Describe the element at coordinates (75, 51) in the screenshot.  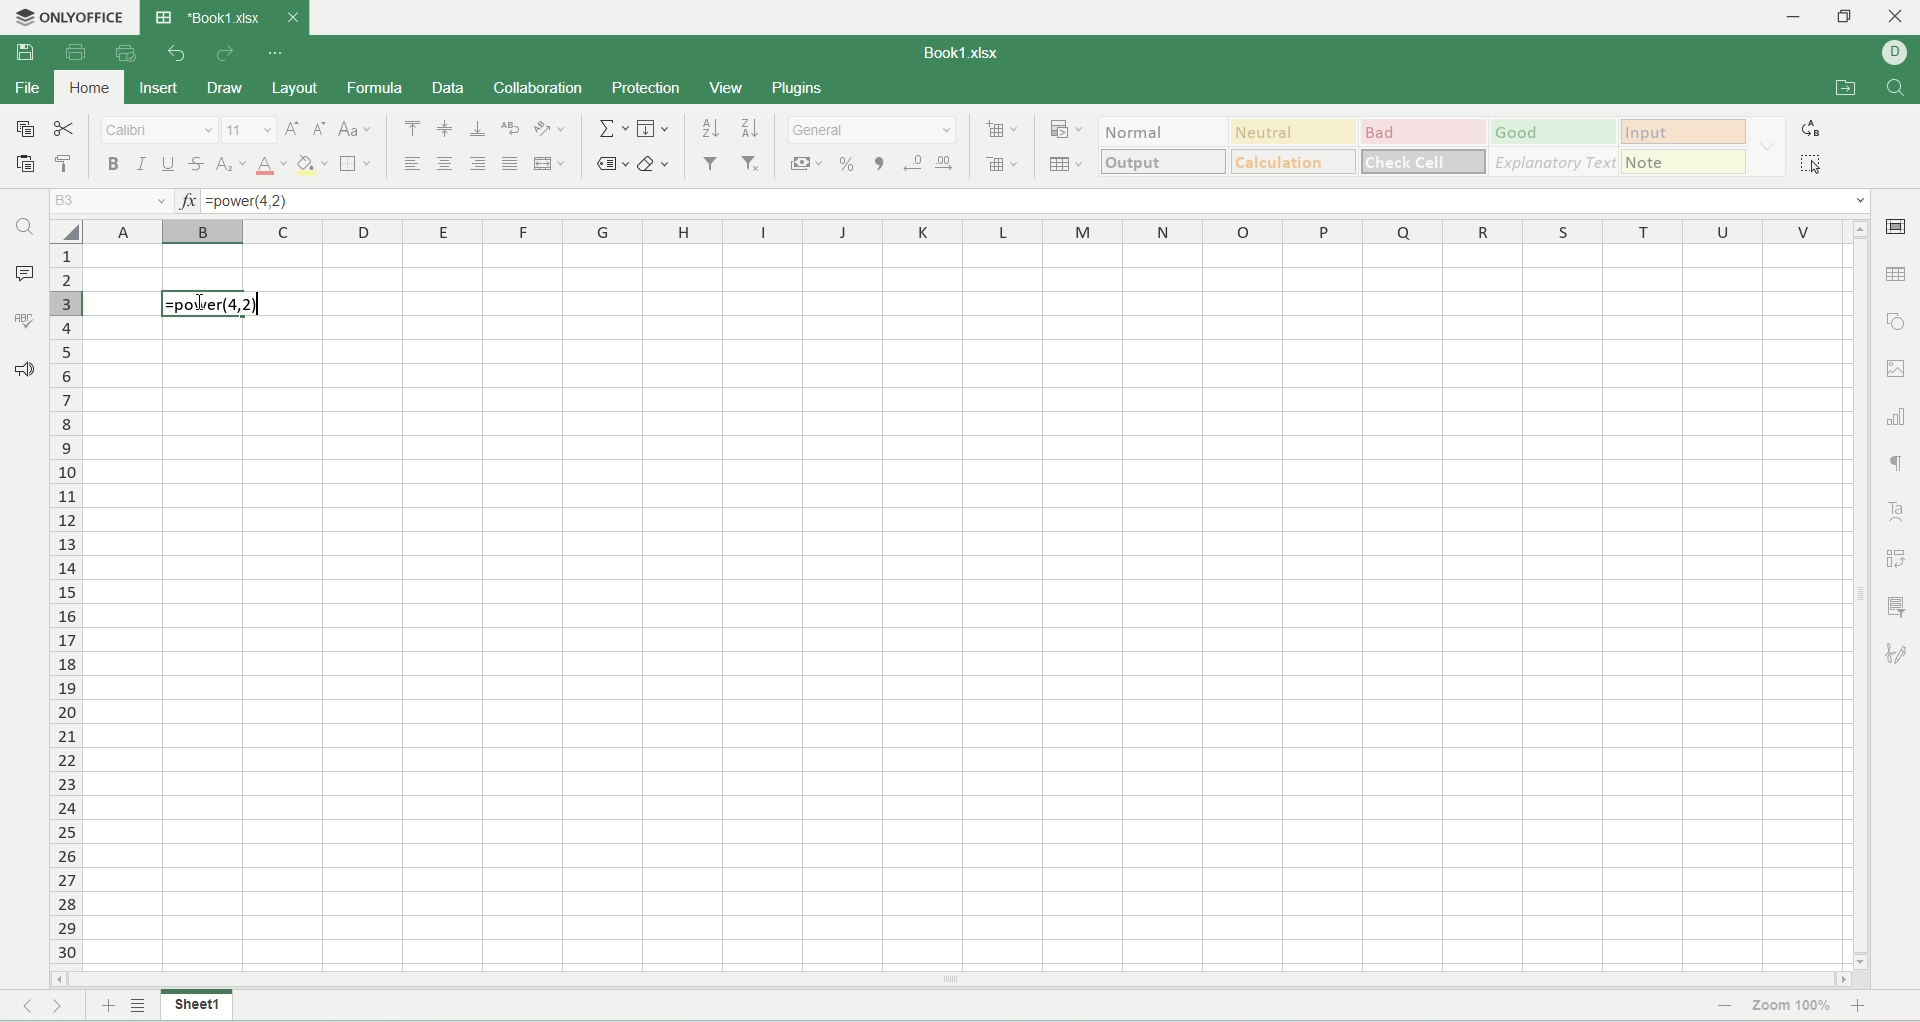
I see `print` at that location.